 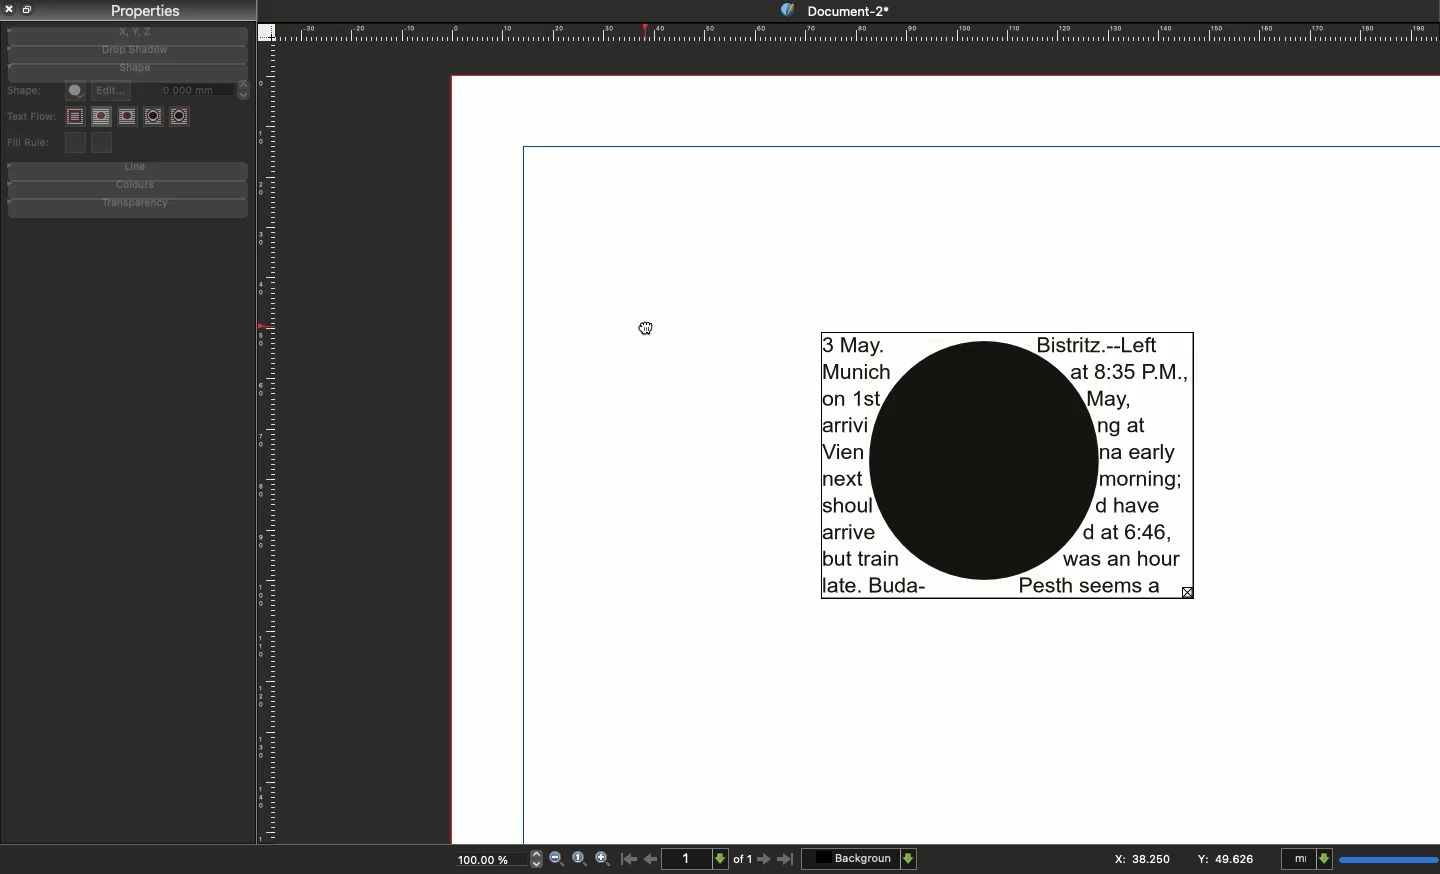 What do you see at coordinates (10, 9) in the screenshot?
I see `Close` at bounding box center [10, 9].